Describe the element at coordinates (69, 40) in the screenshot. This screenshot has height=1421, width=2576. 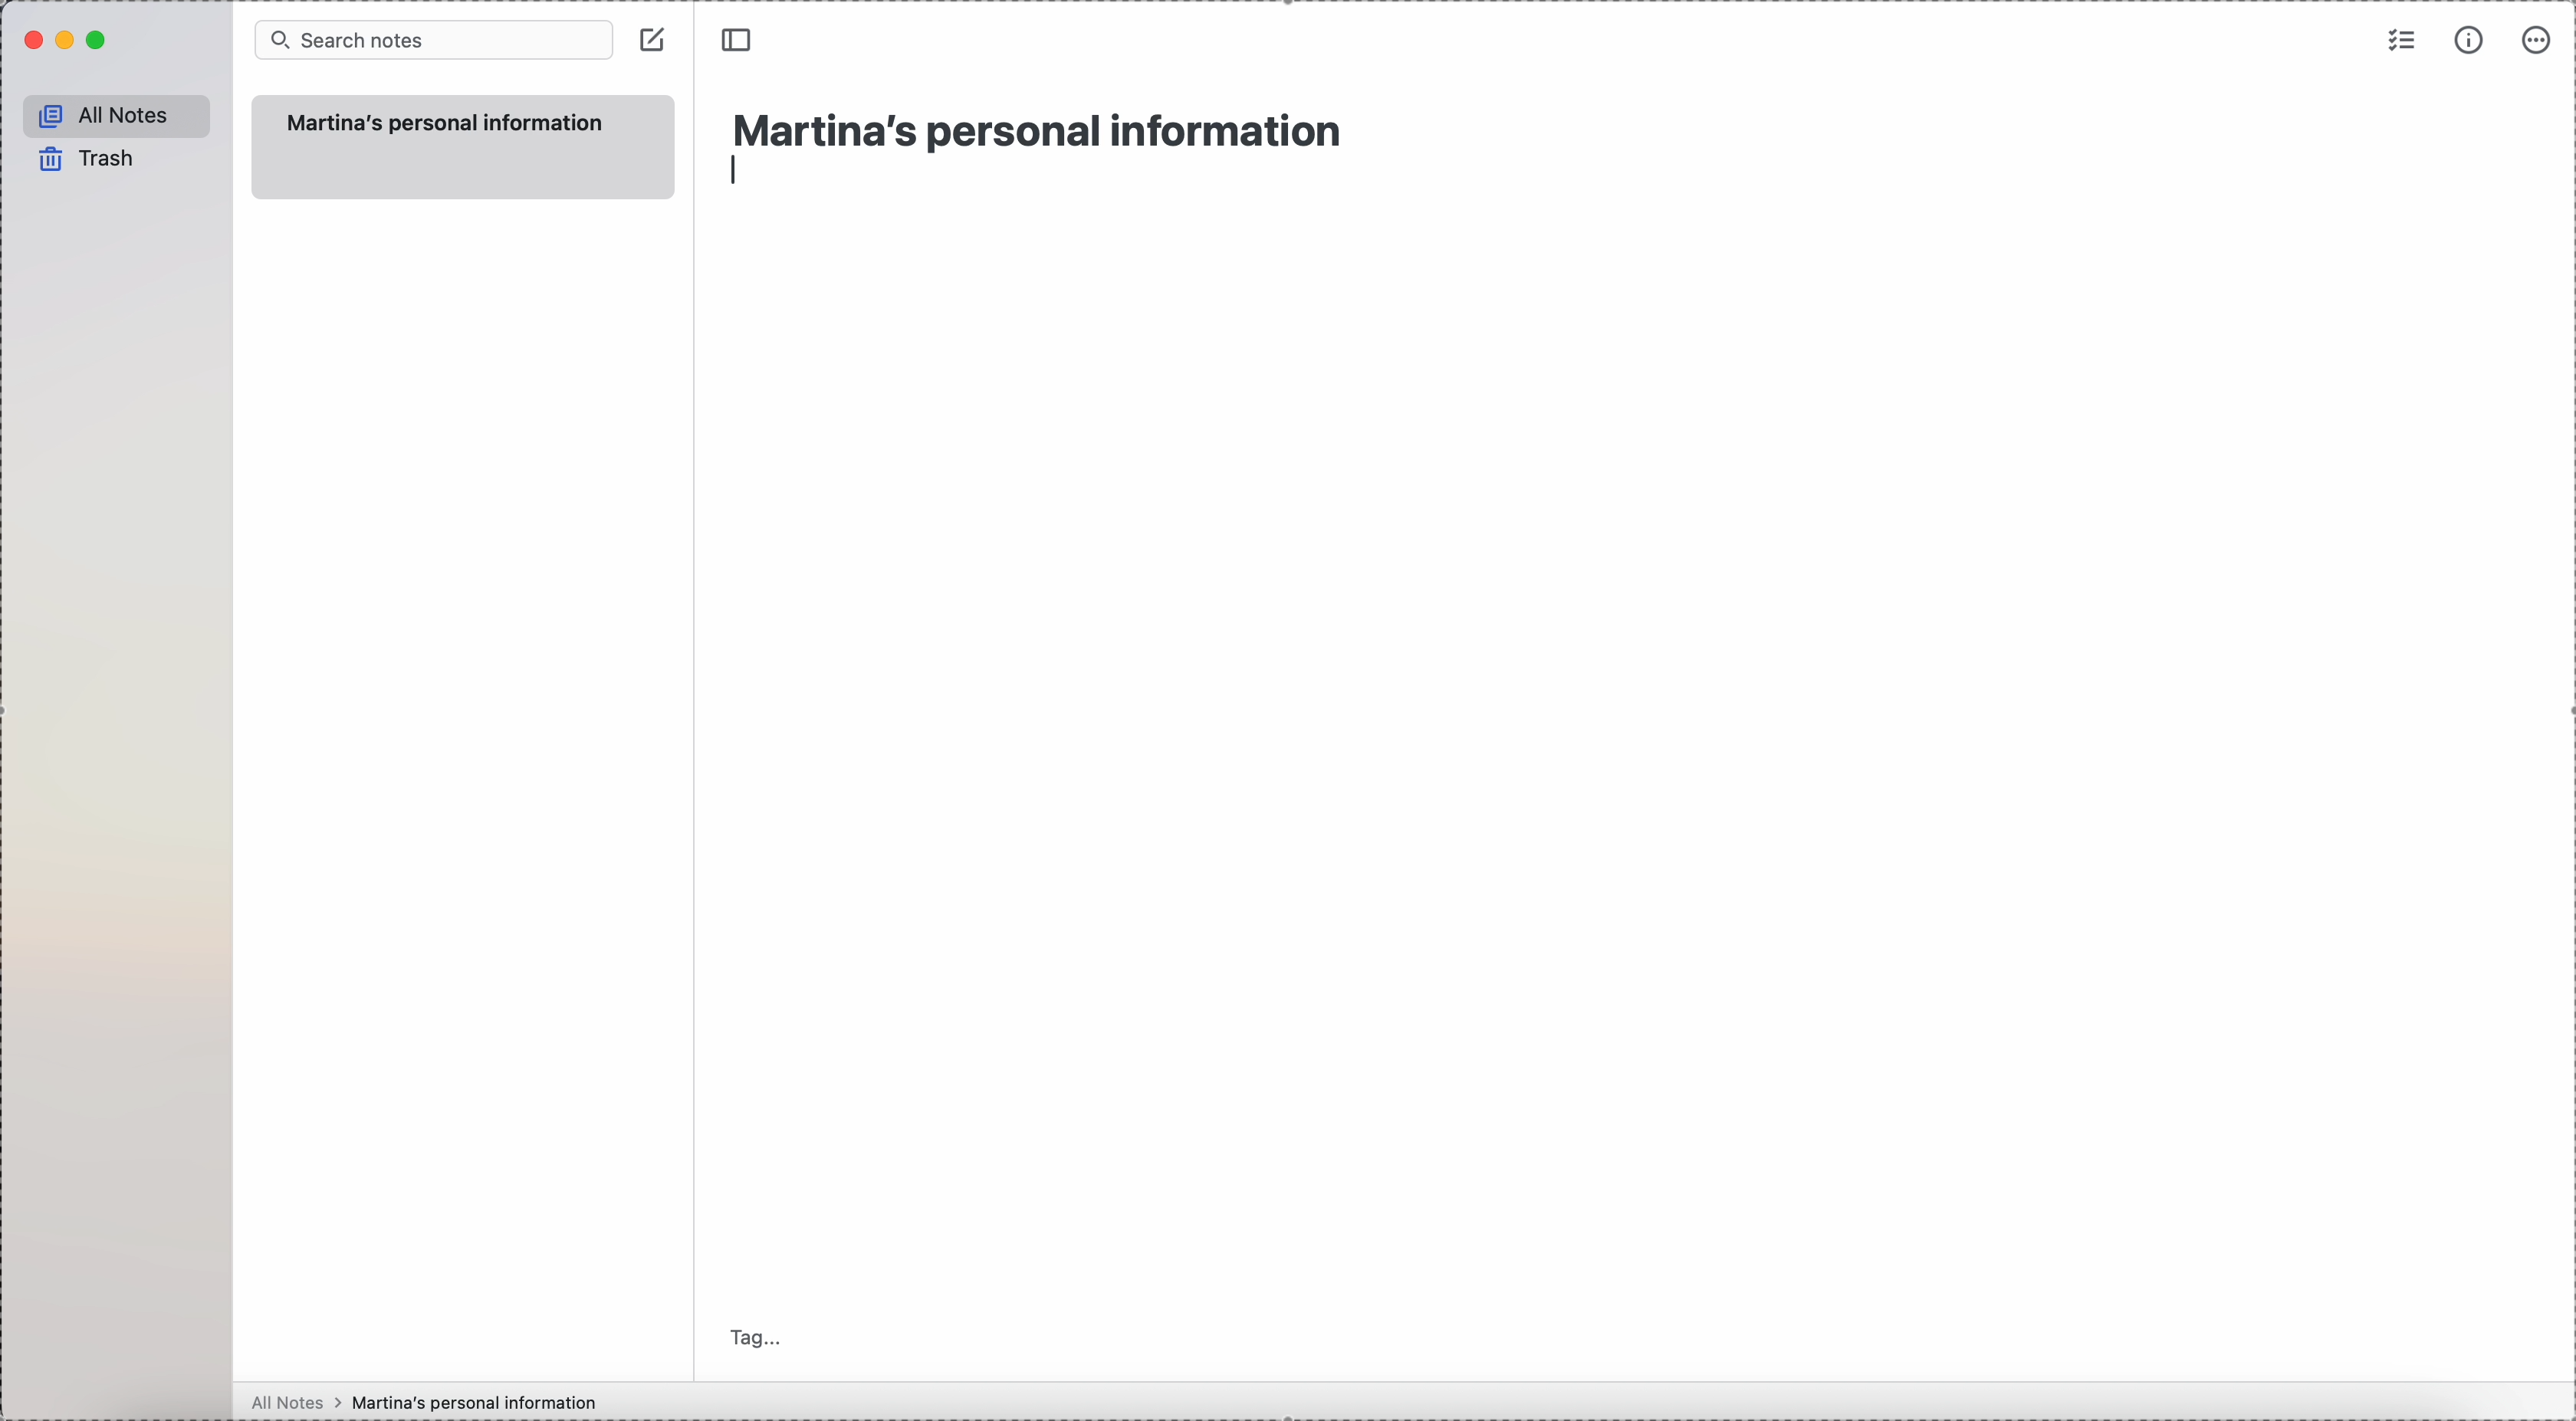
I see `minimize Simplenote` at that location.